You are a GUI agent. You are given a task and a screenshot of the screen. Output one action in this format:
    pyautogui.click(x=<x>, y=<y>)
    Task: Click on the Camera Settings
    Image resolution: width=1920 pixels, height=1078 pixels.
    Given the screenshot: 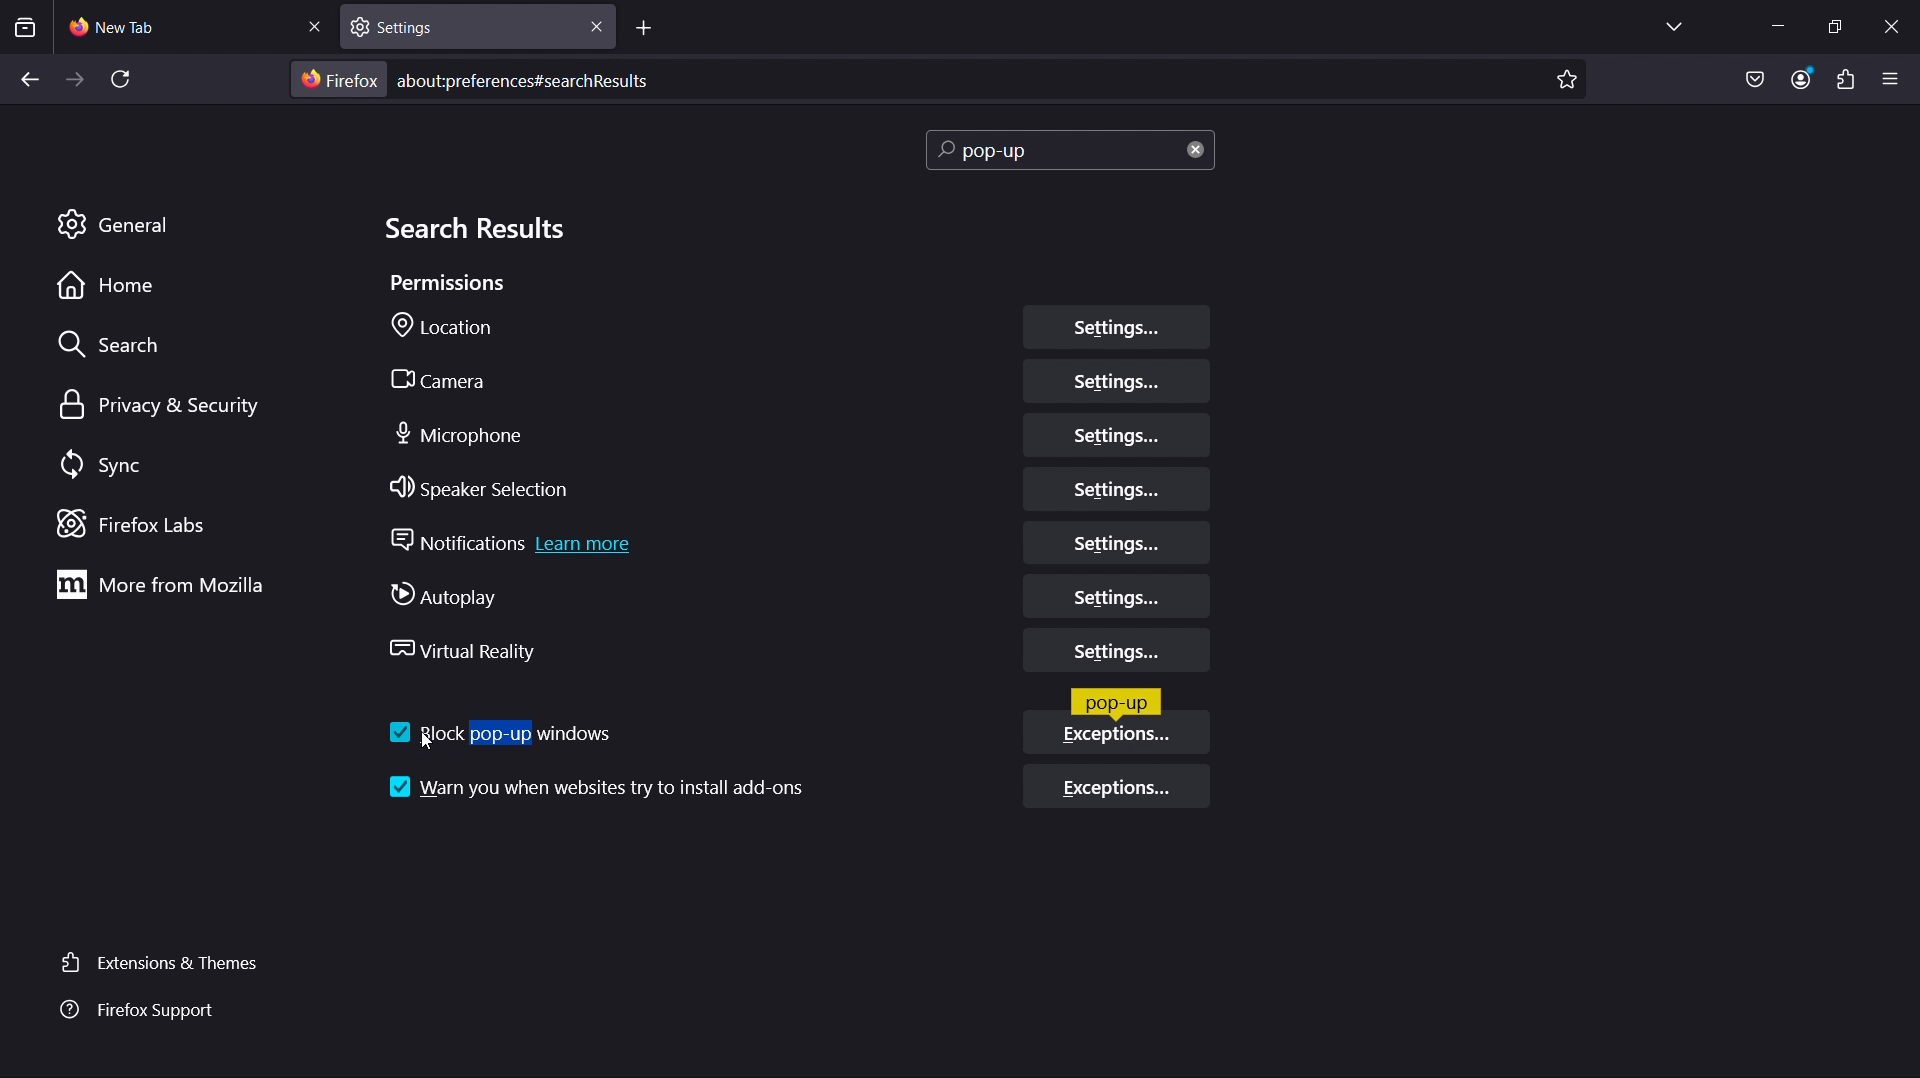 What is the action you would take?
    pyautogui.click(x=1117, y=384)
    